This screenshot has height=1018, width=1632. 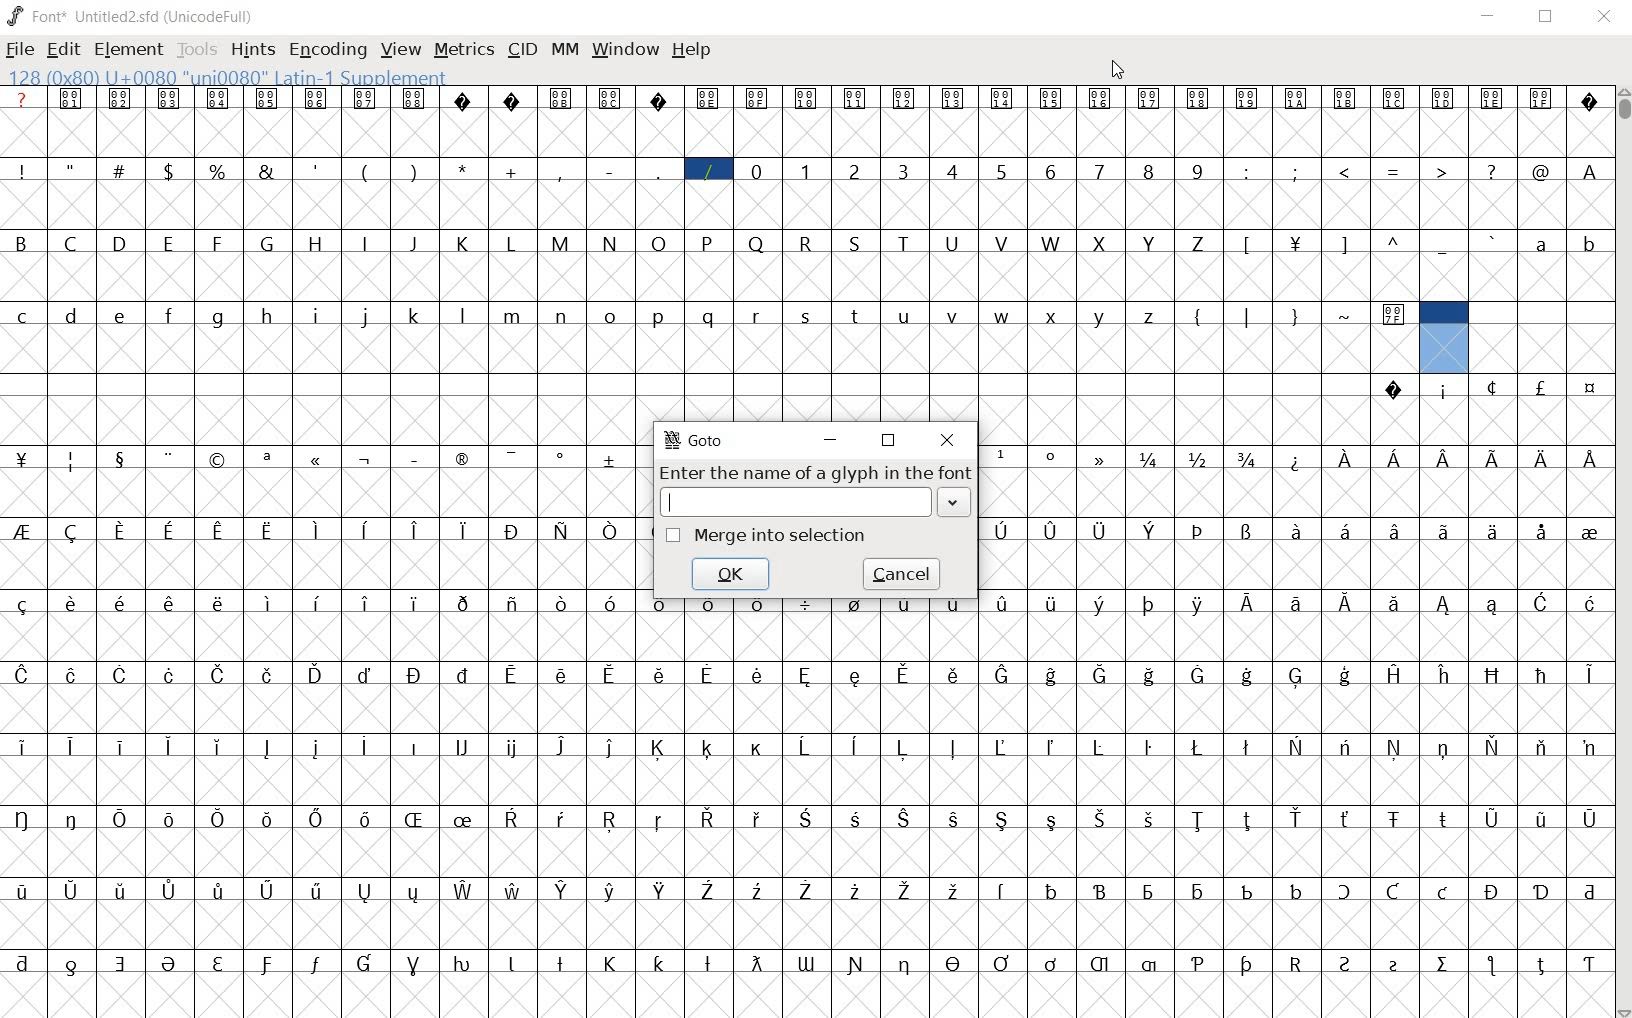 I want to click on Symbol, so click(x=465, y=674).